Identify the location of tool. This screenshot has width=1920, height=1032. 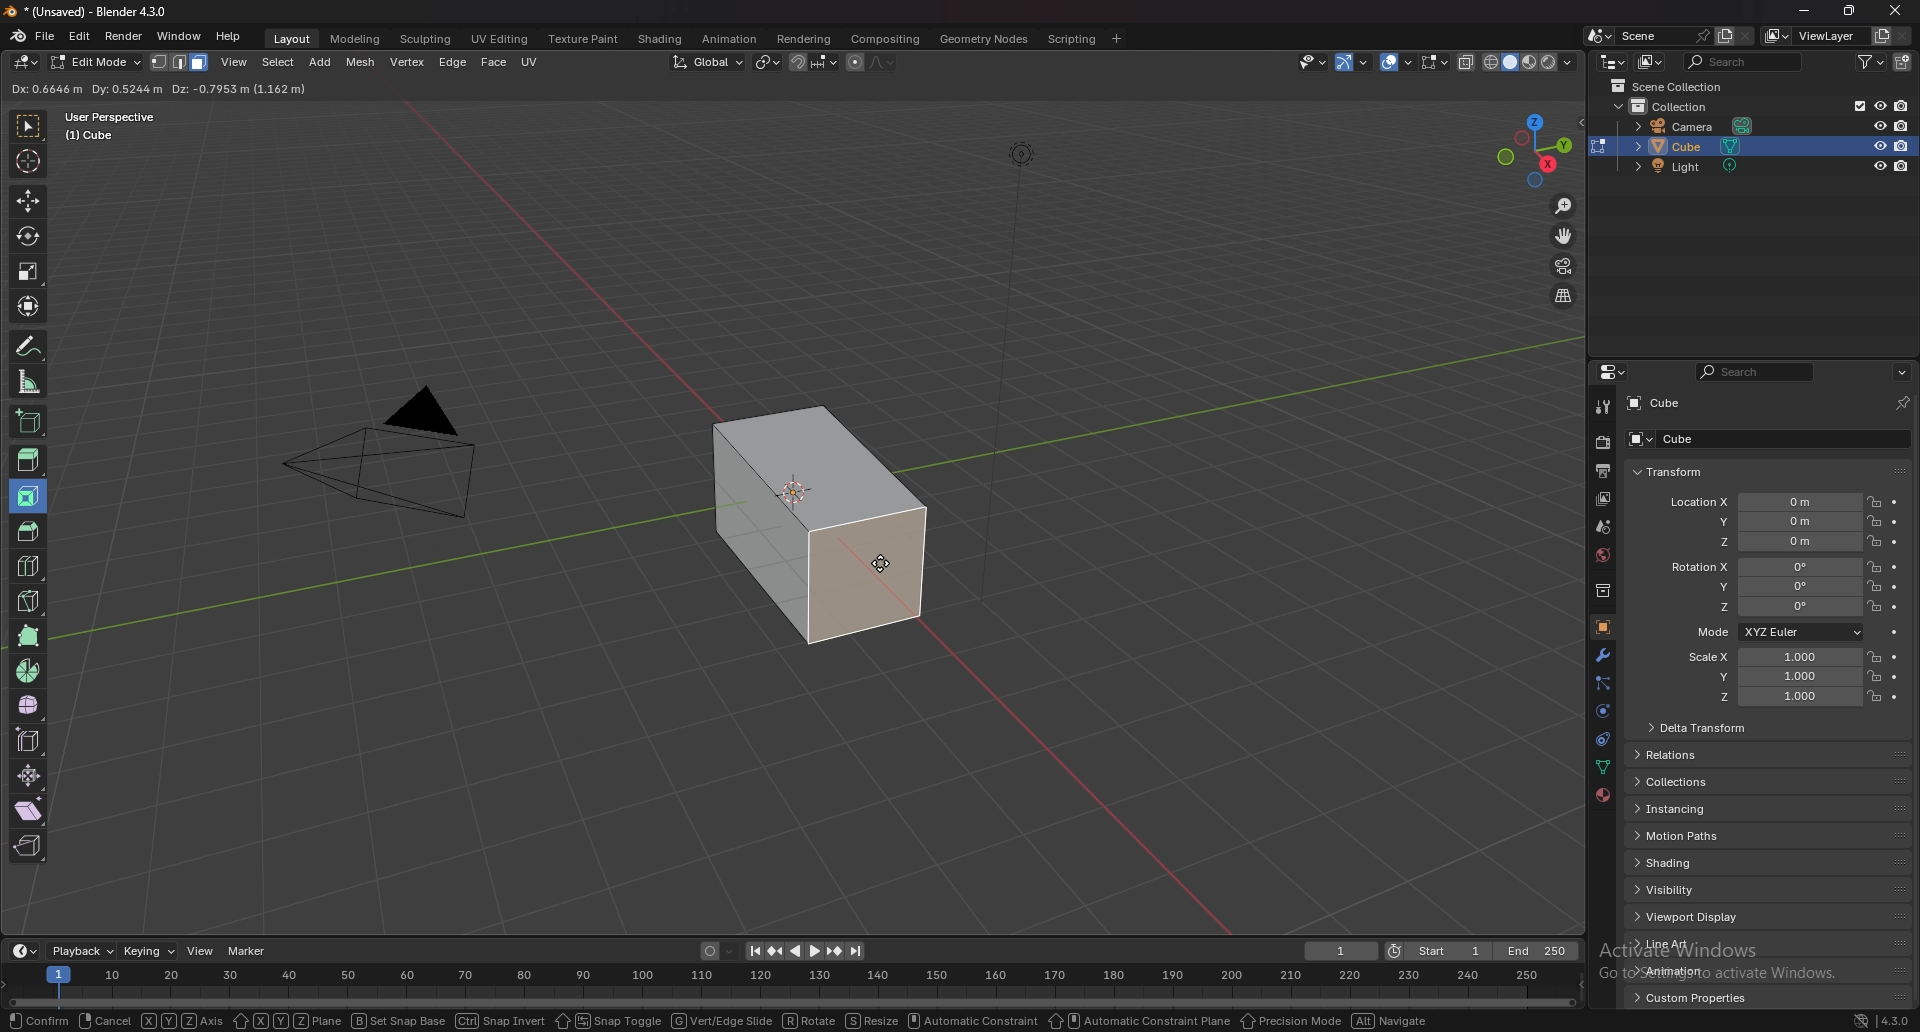
(1602, 406).